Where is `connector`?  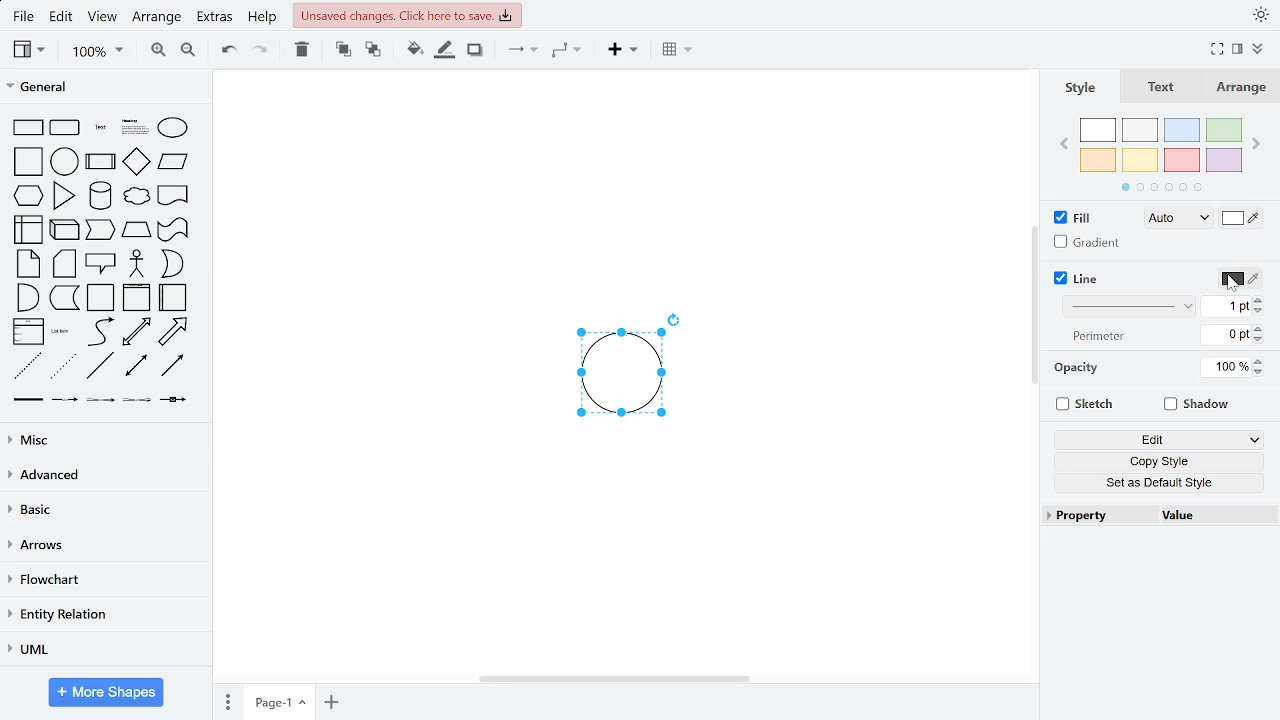
connector is located at coordinates (521, 50).